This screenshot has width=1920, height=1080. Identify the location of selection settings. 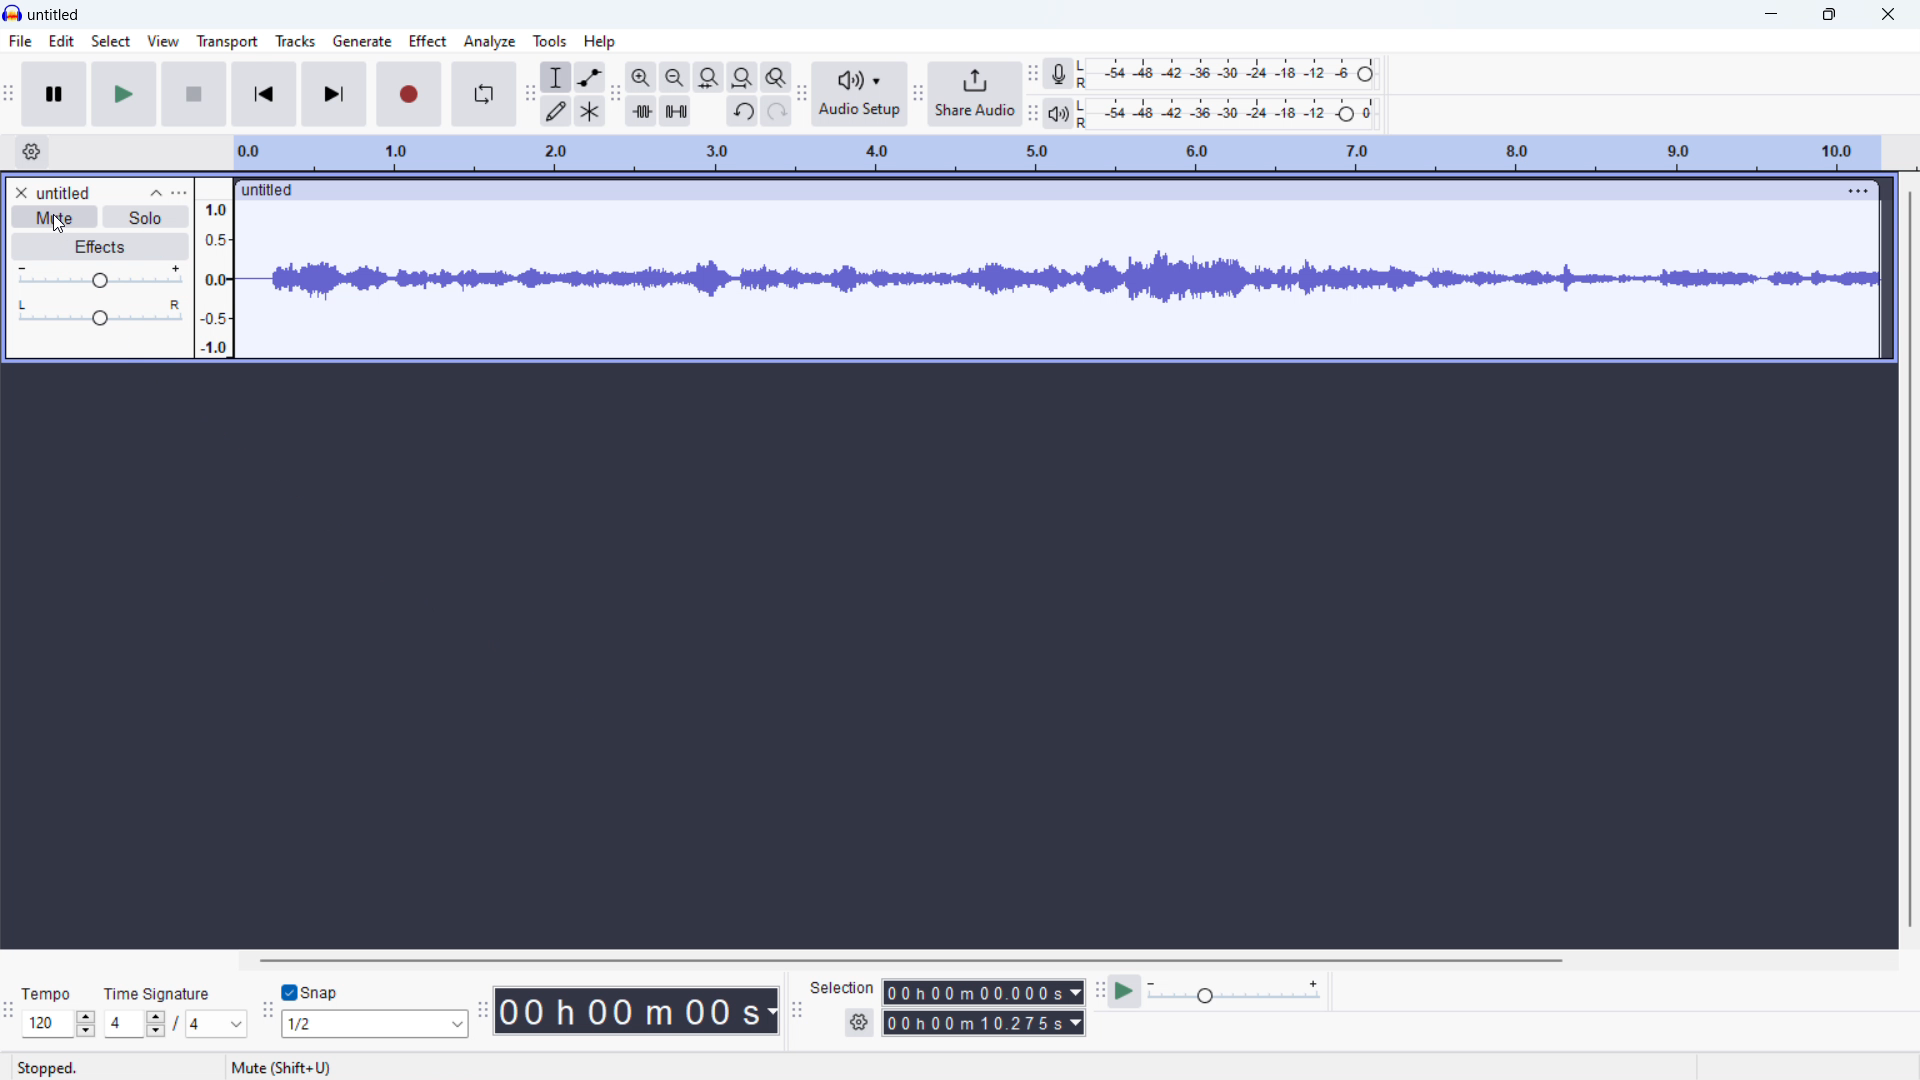
(859, 1022).